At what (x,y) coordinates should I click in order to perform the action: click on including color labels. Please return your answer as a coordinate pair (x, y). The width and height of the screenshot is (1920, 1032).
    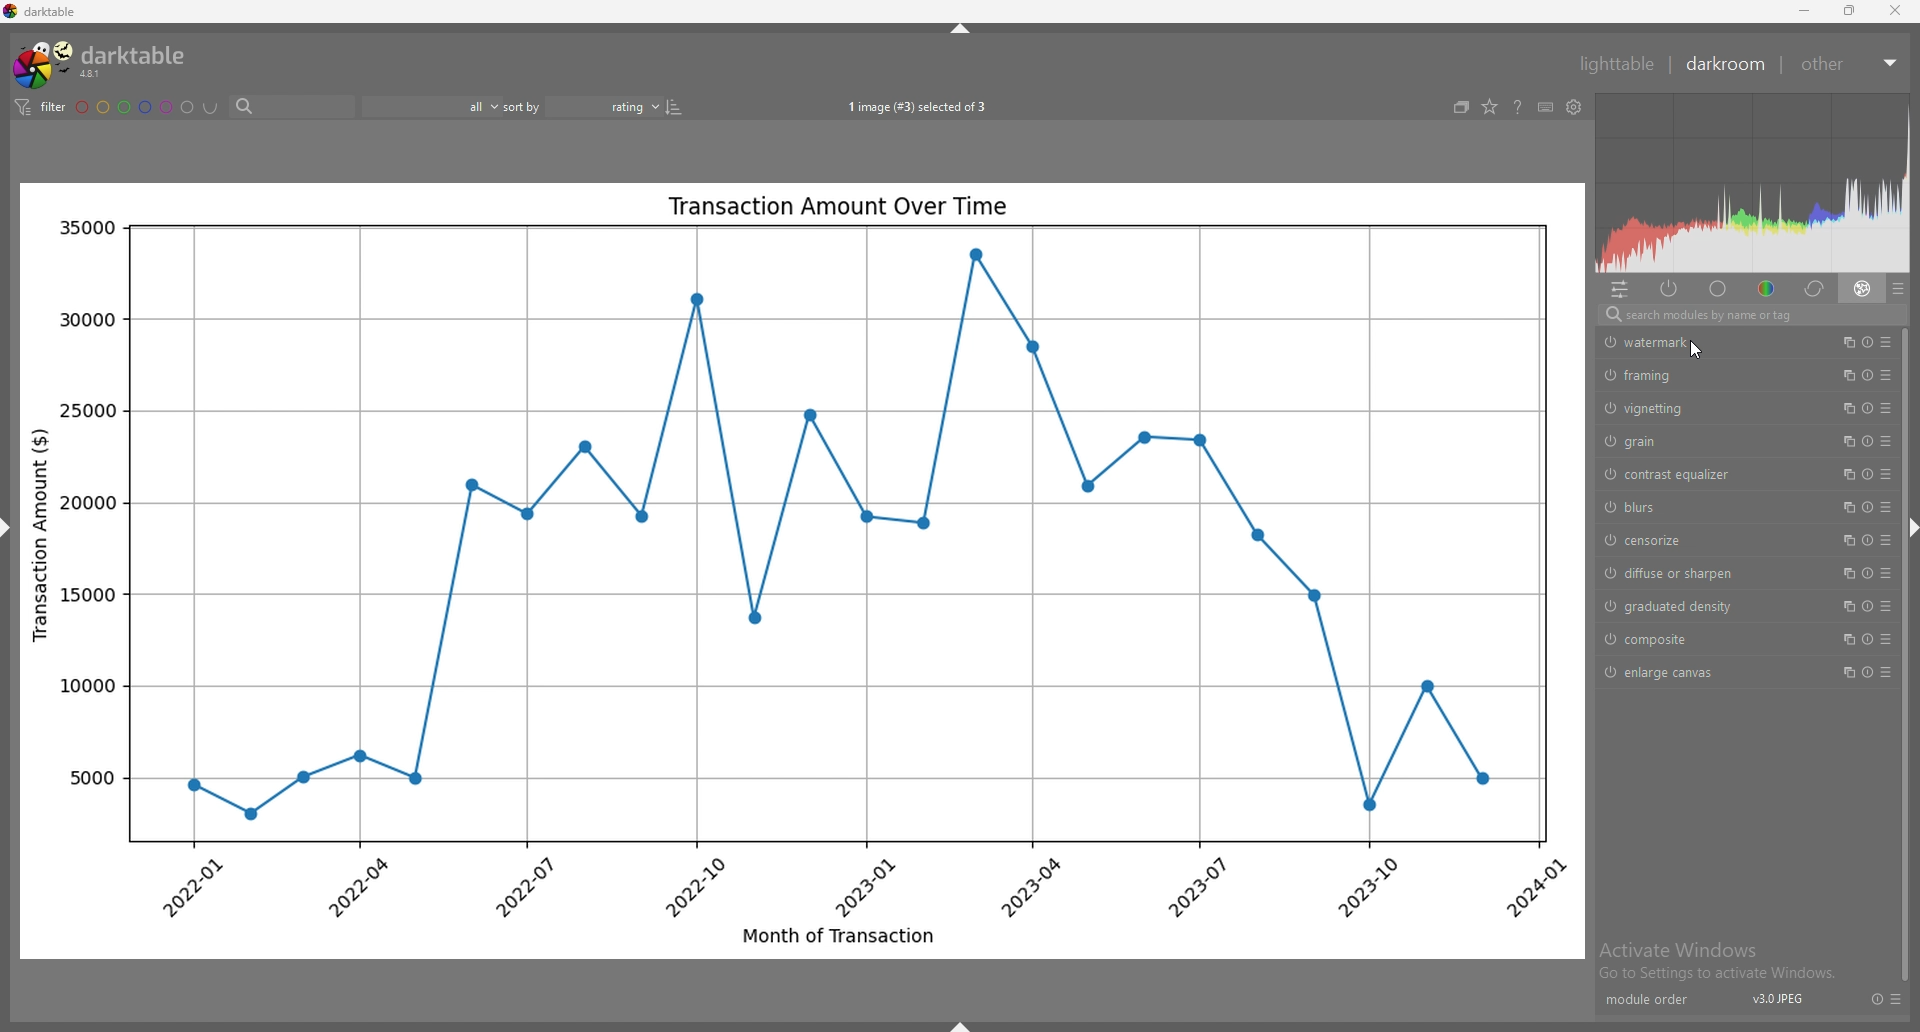
    Looking at the image, I should click on (210, 108).